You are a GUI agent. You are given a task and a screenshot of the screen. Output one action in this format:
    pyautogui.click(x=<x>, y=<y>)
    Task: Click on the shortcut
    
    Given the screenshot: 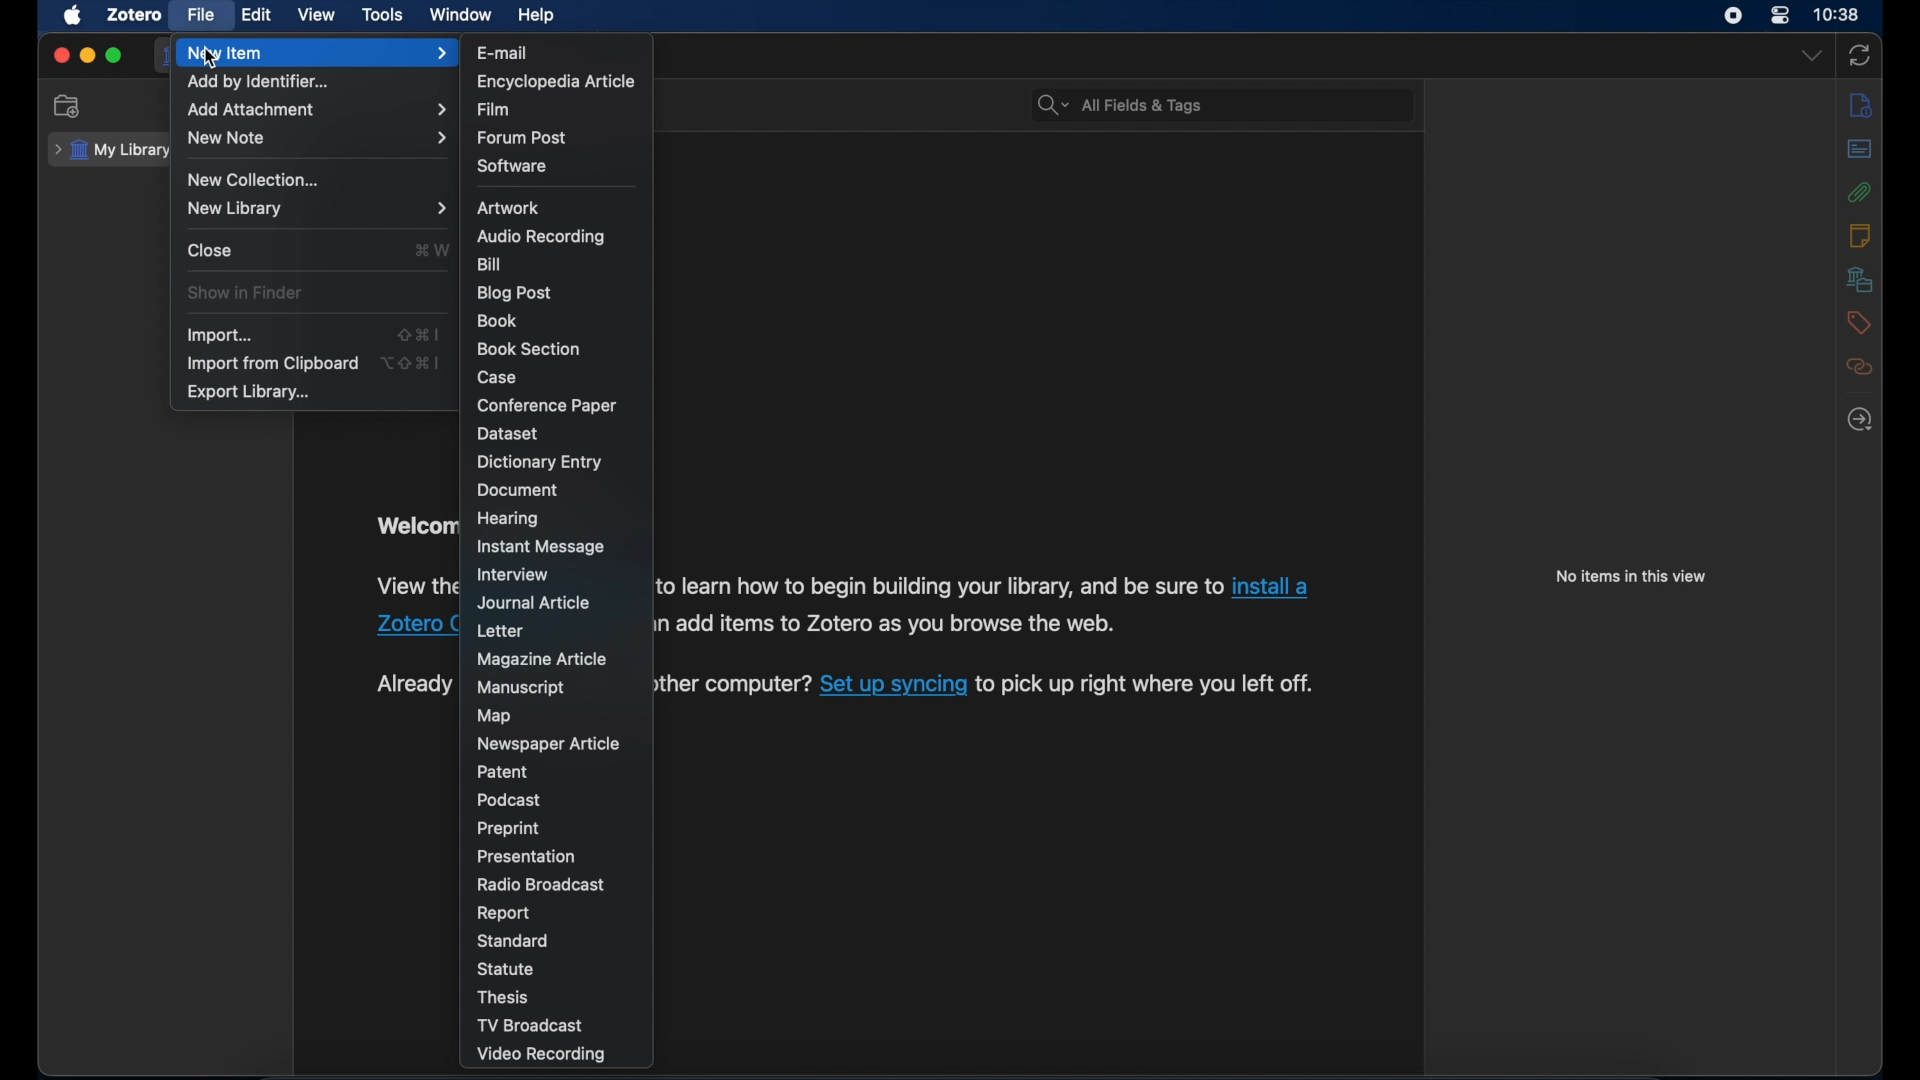 What is the action you would take?
    pyautogui.click(x=412, y=362)
    